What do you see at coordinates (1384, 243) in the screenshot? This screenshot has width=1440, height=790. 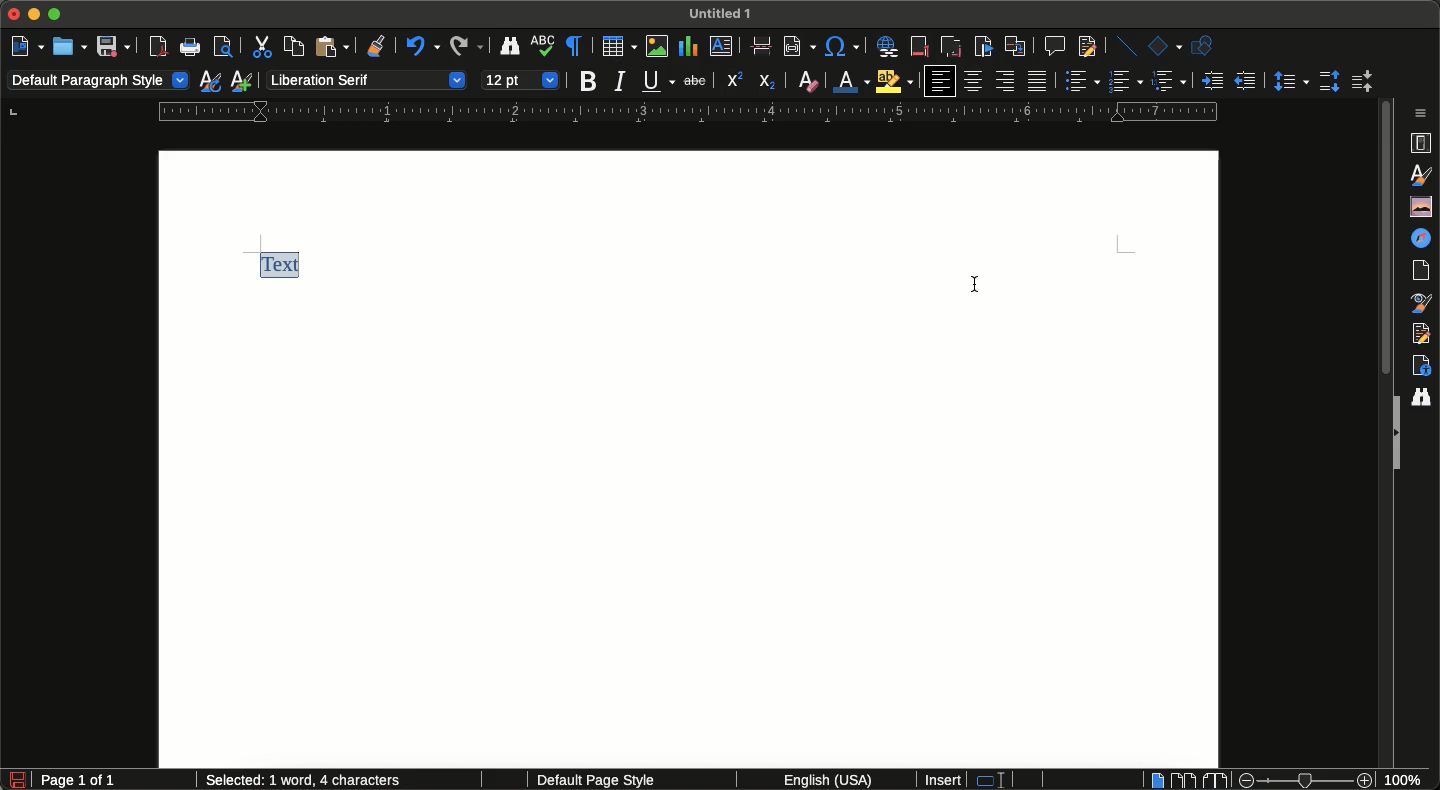 I see `Scroll` at bounding box center [1384, 243].